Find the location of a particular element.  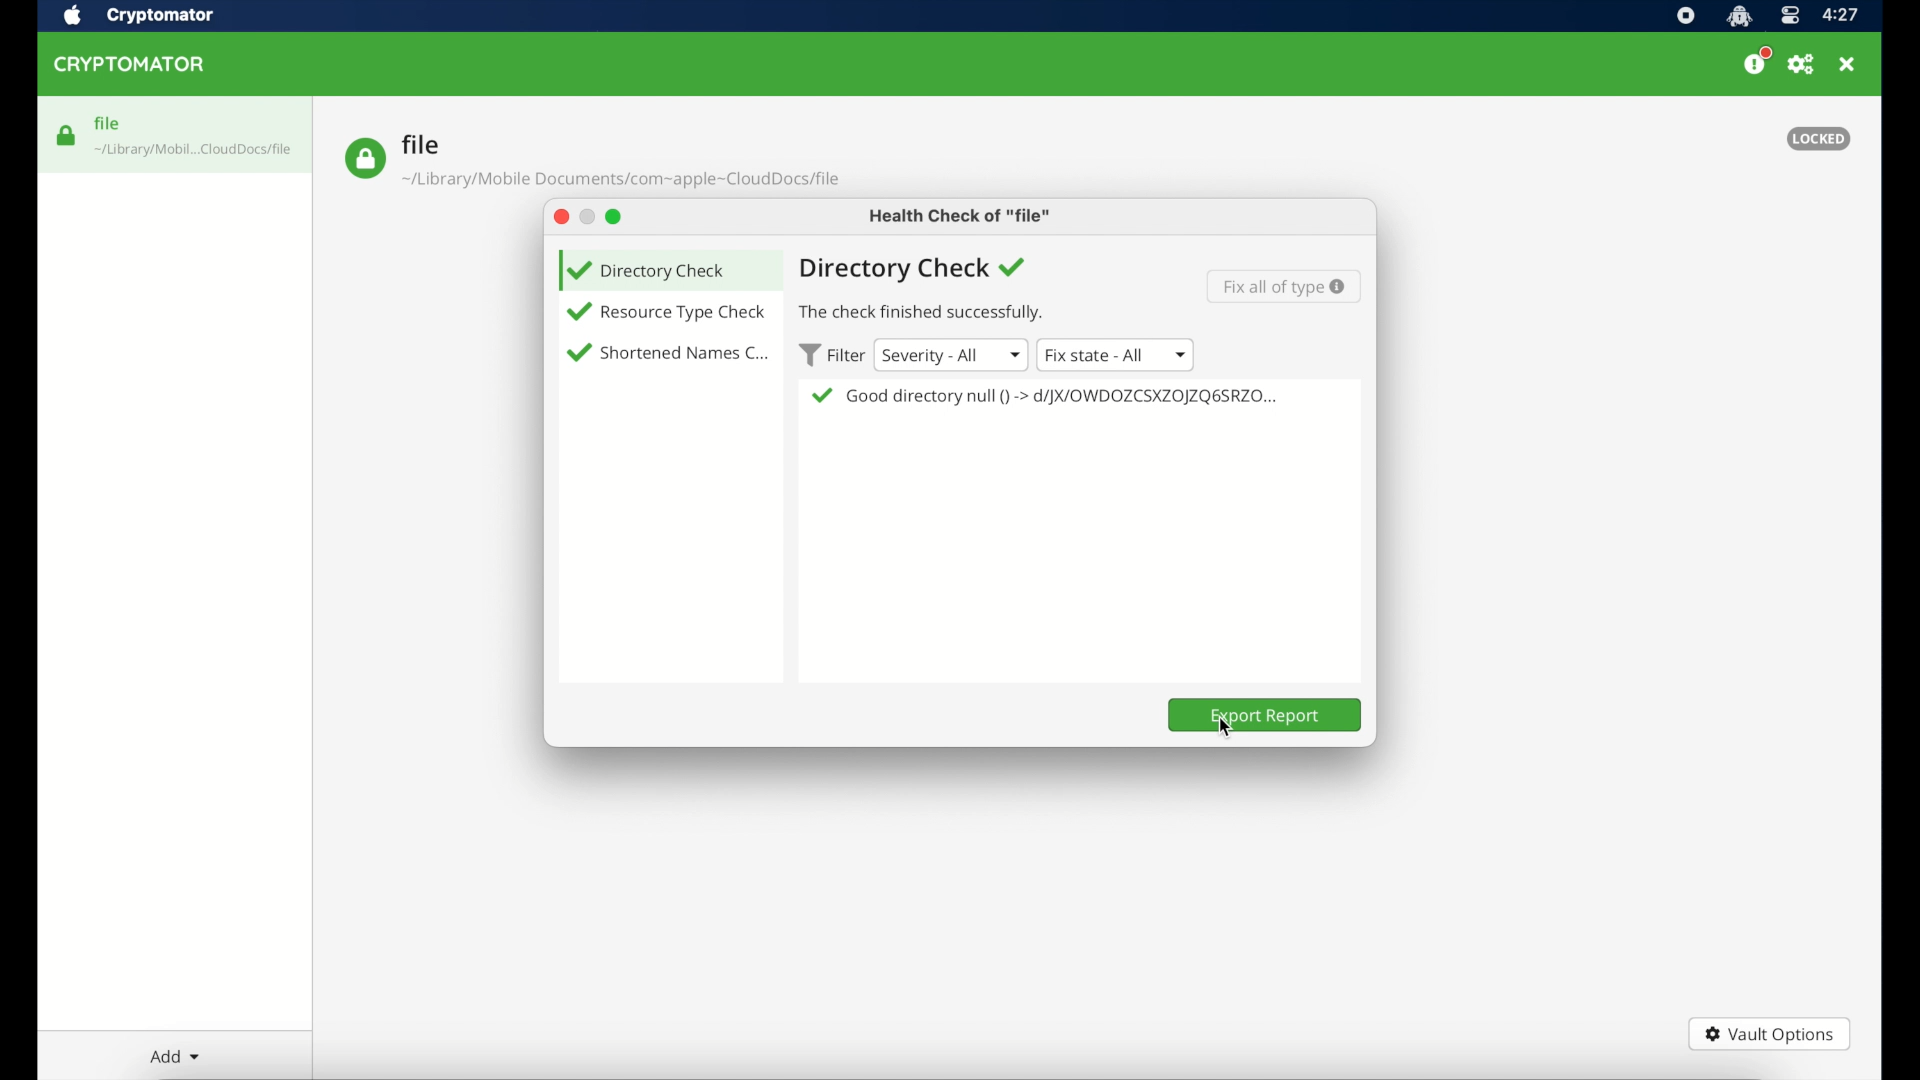

checkmark is located at coordinates (577, 312).